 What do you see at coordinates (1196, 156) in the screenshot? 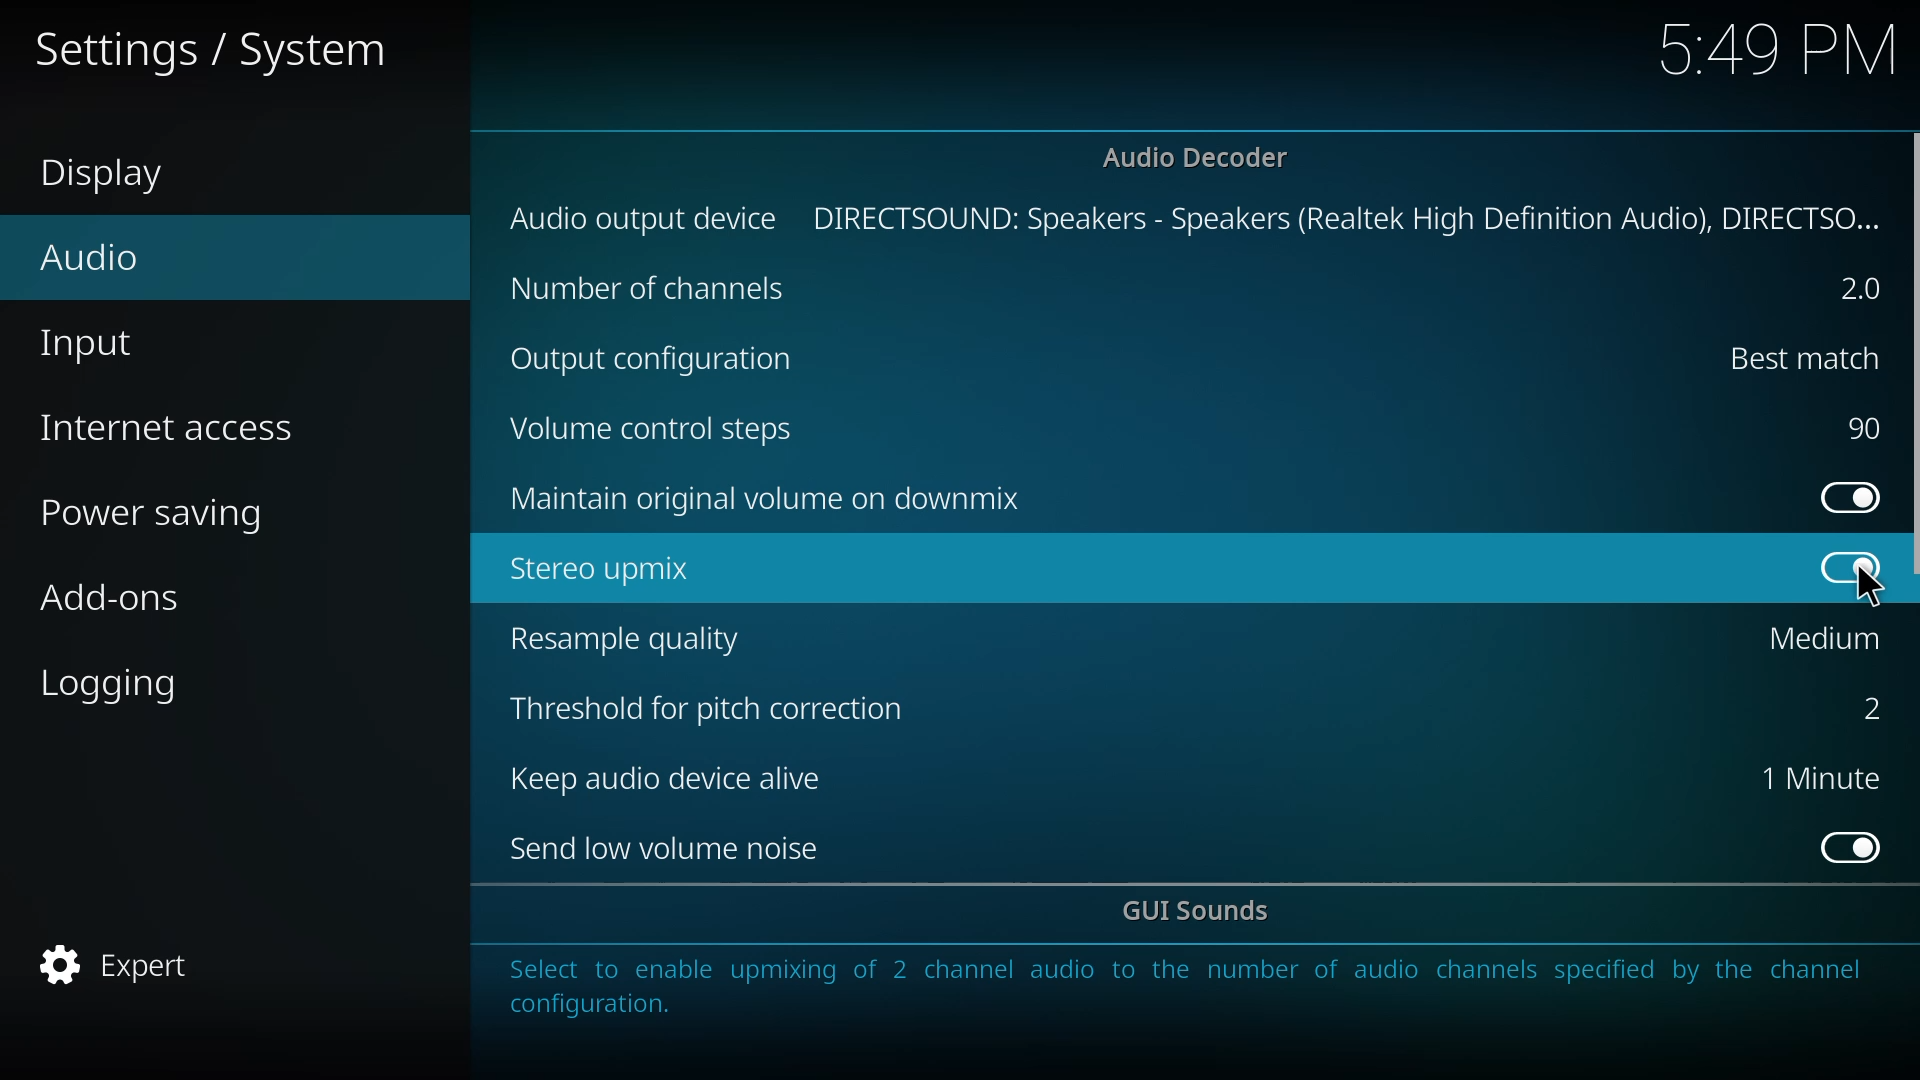
I see `audio decoder` at bounding box center [1196, 156].